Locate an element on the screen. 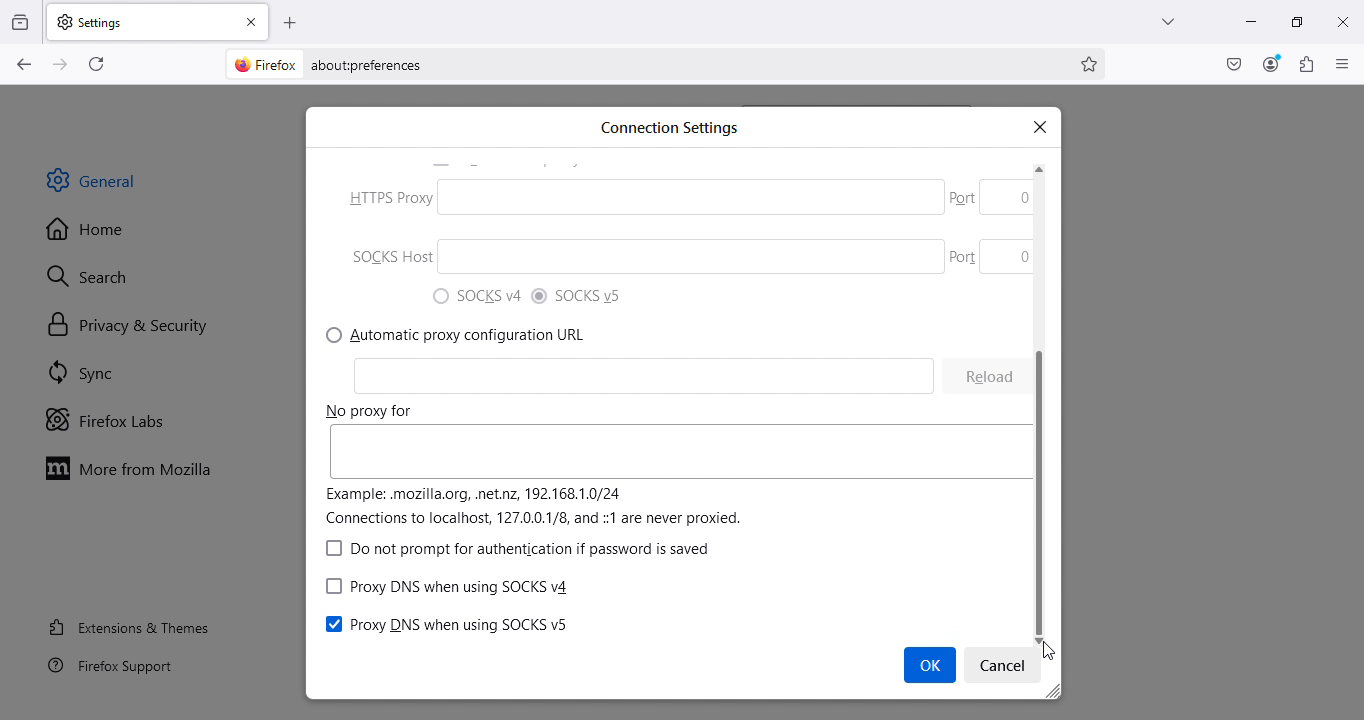  cursor is located at coordinates (1047, 649).